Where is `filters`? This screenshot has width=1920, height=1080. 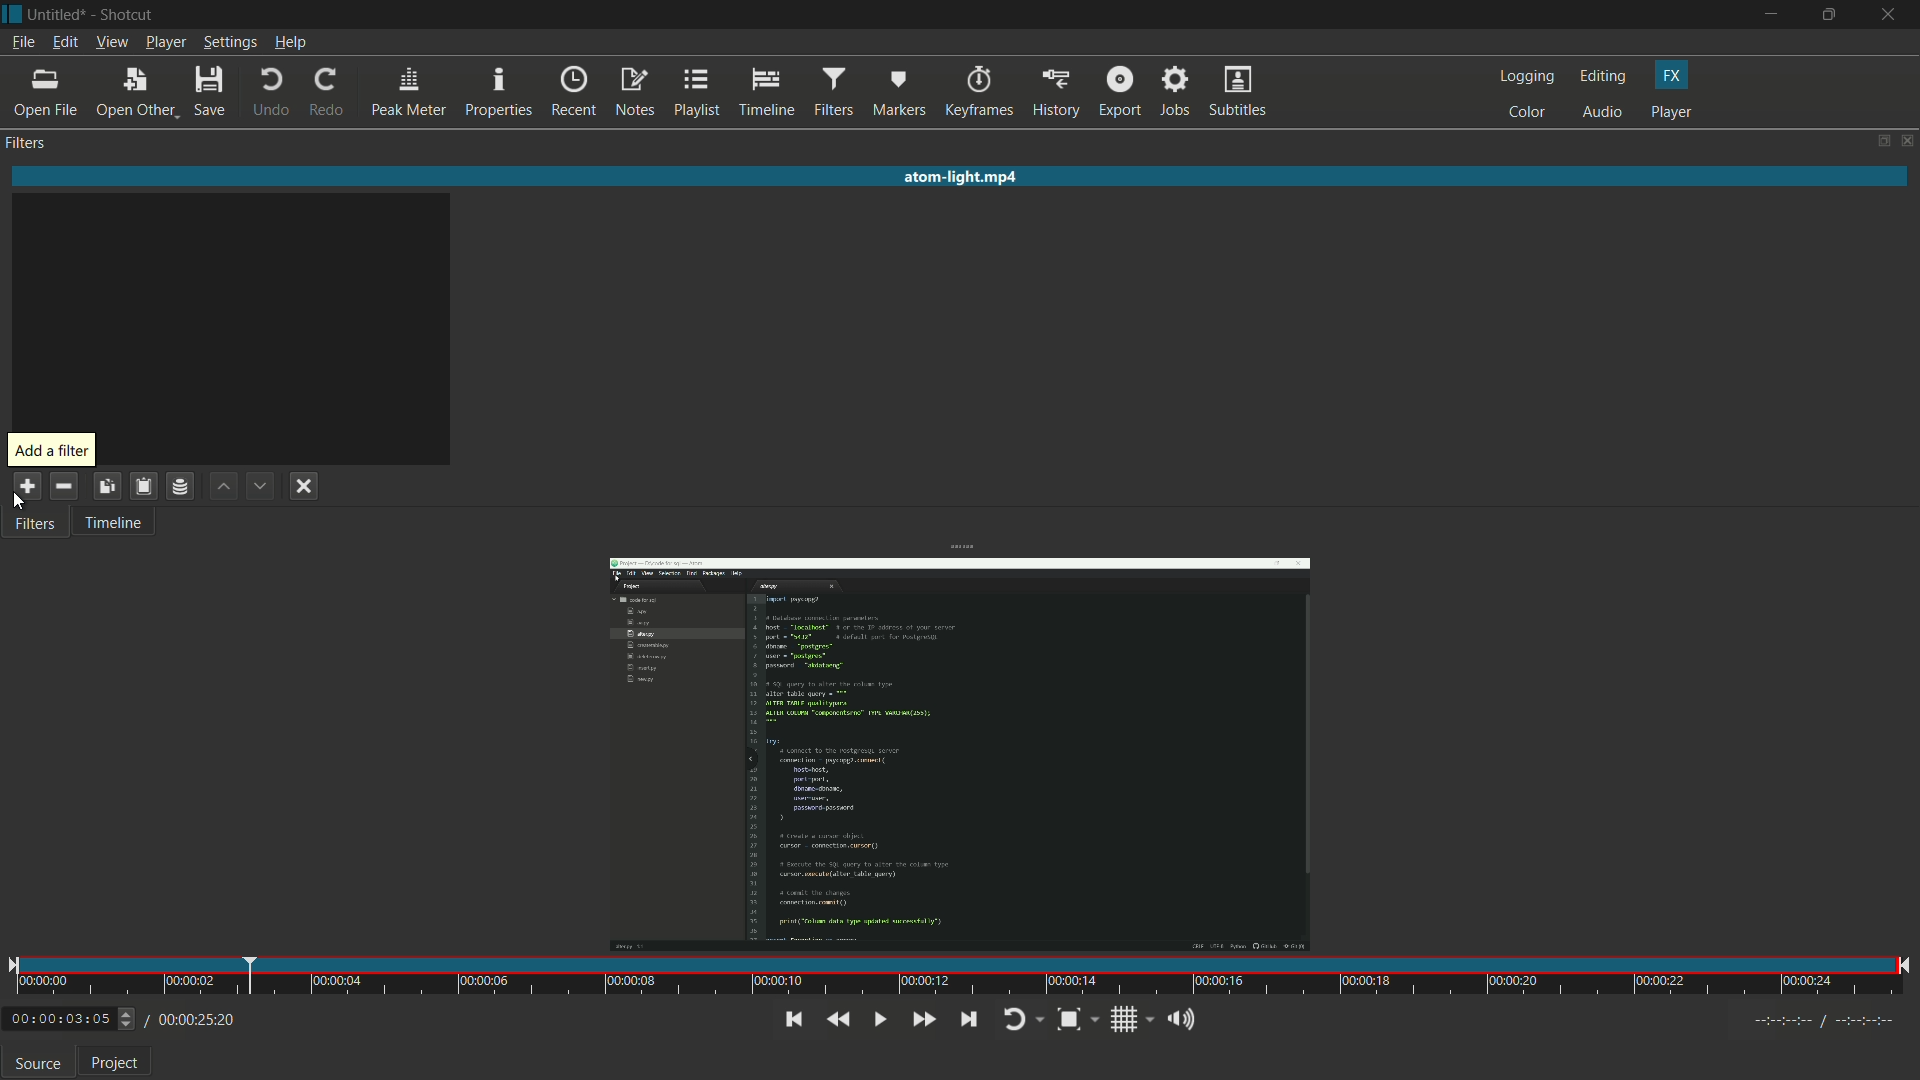
filters is located at coordinates (28, 143).